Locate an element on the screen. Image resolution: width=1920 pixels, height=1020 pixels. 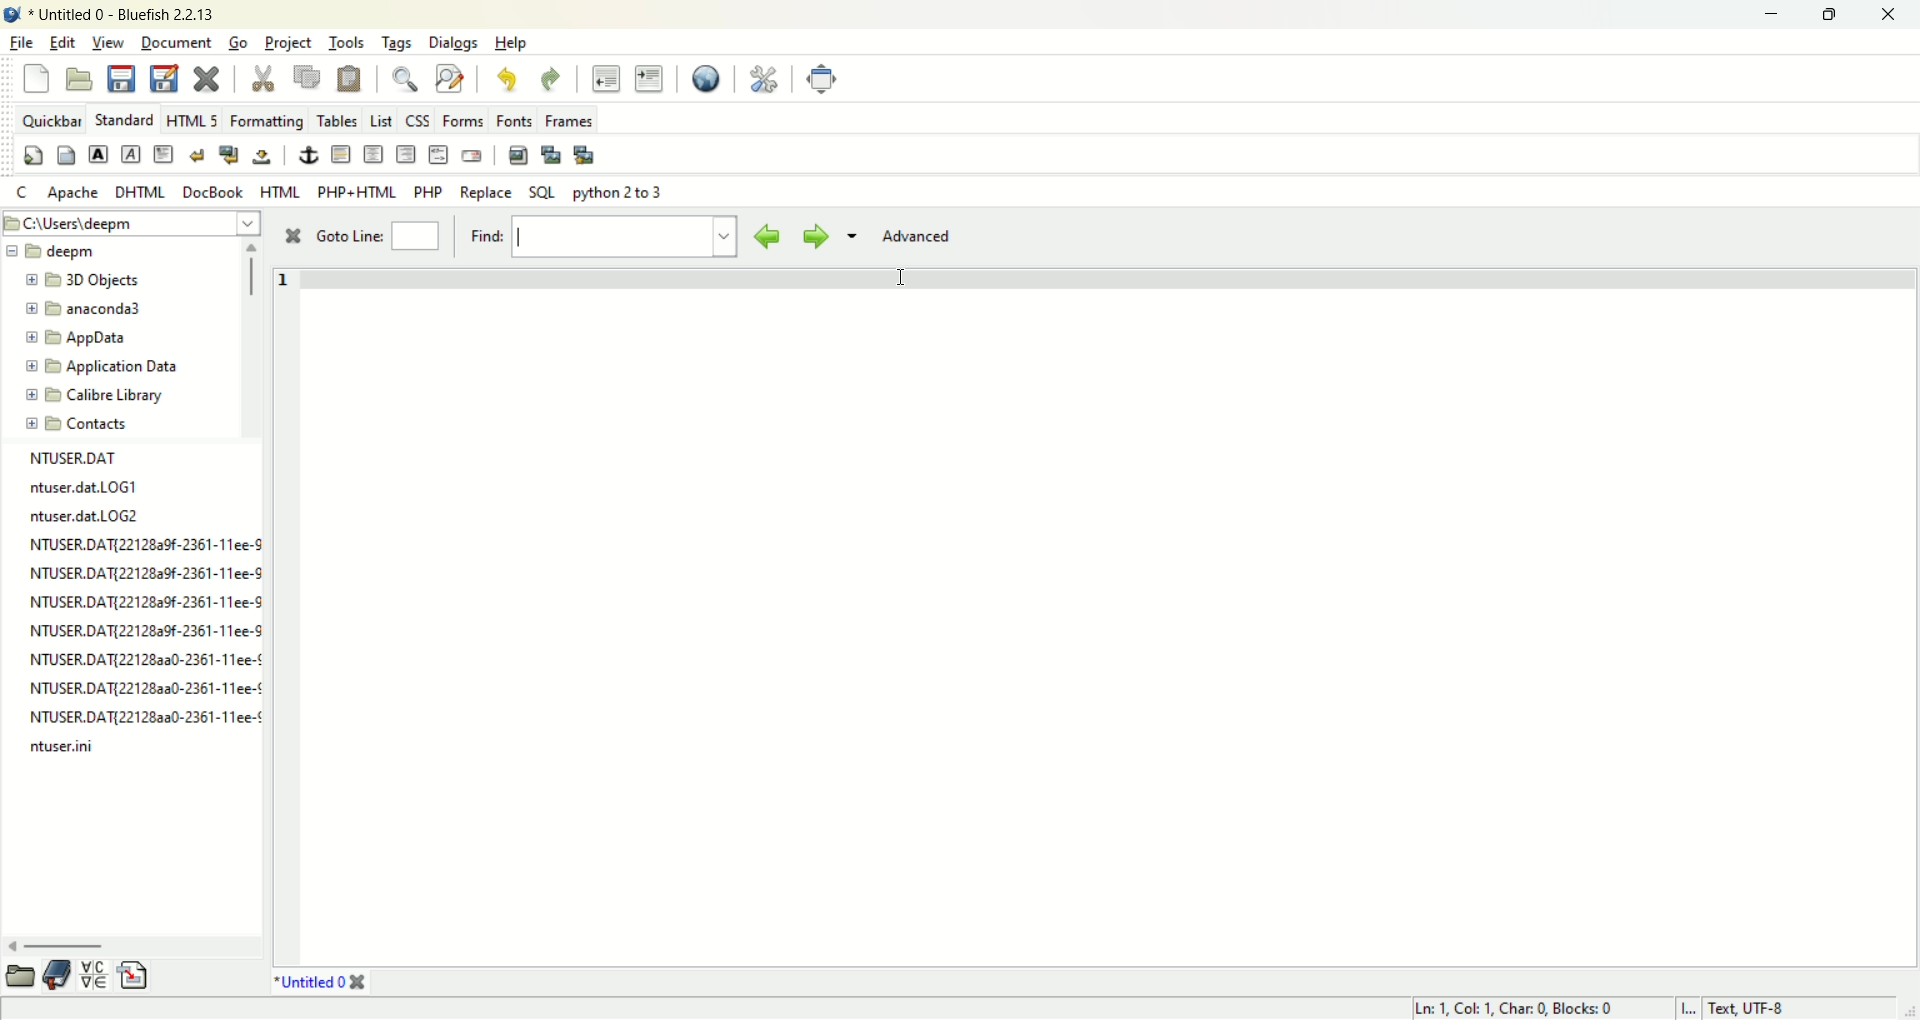
preview in browser is located at coordinates (707, 78).